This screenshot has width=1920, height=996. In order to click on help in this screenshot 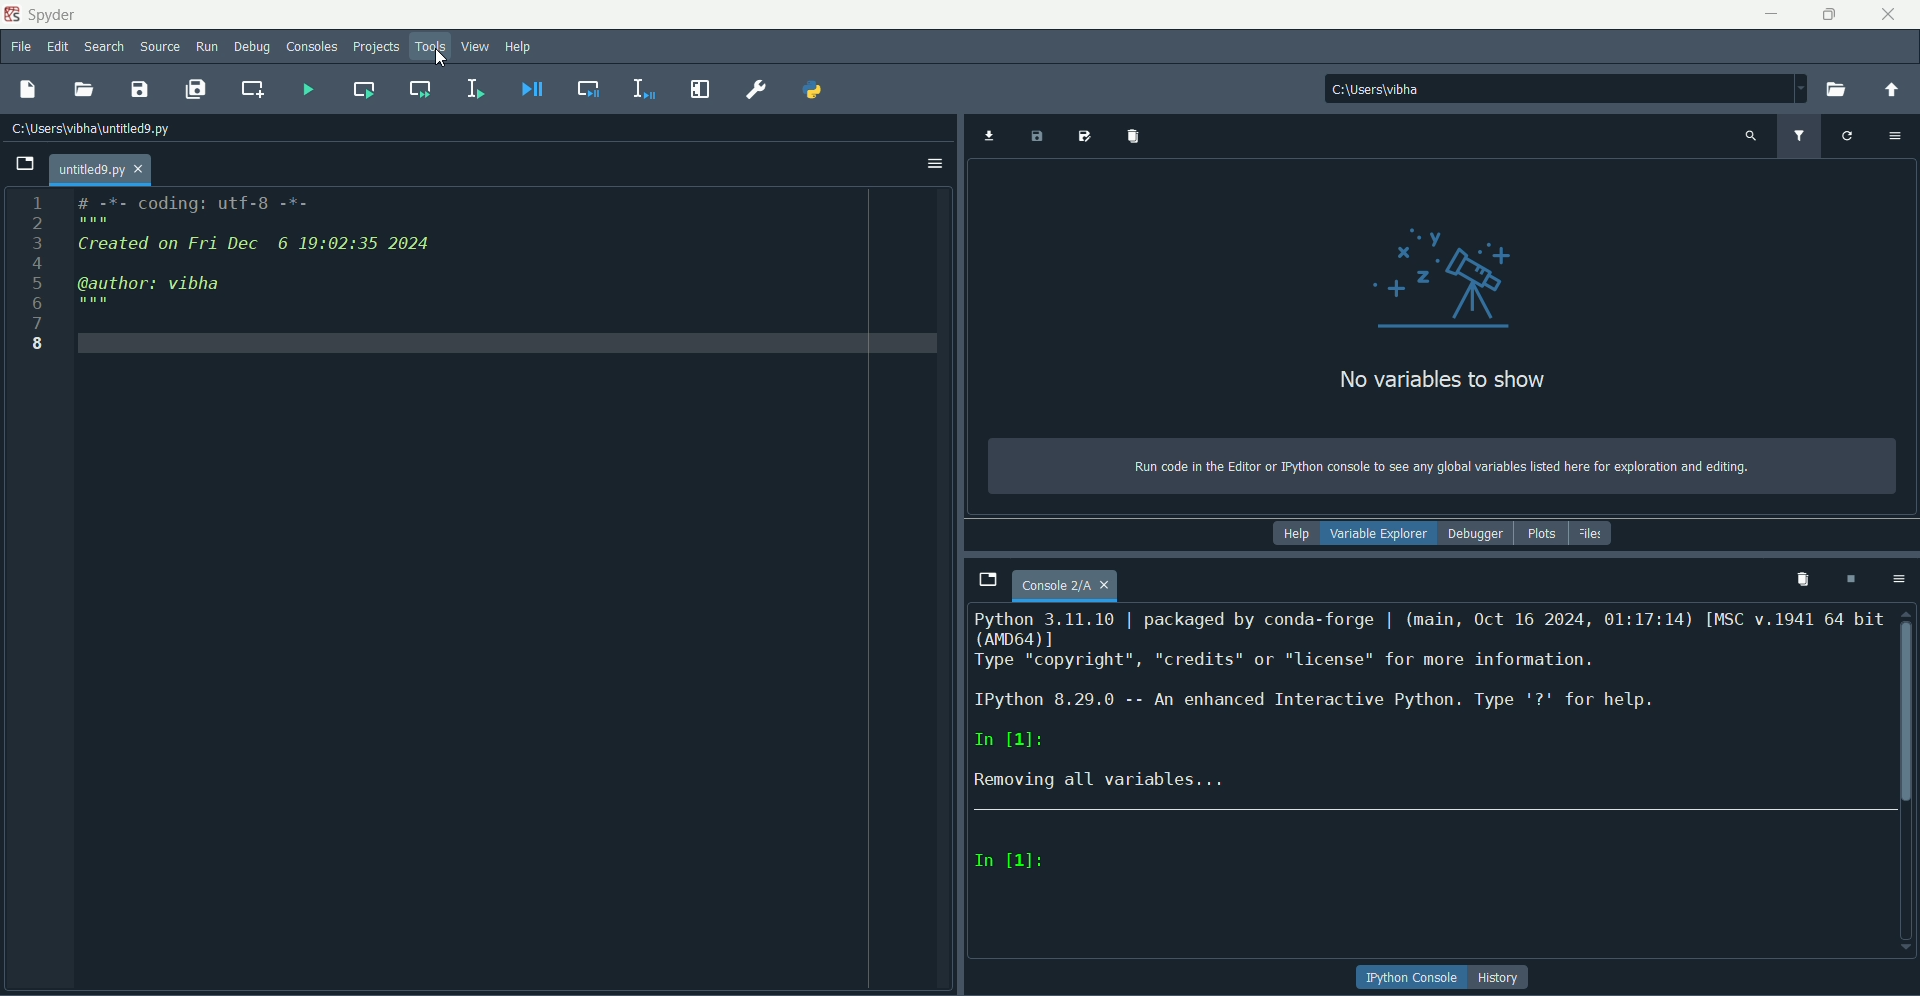, I will do `click(519, 48)`.